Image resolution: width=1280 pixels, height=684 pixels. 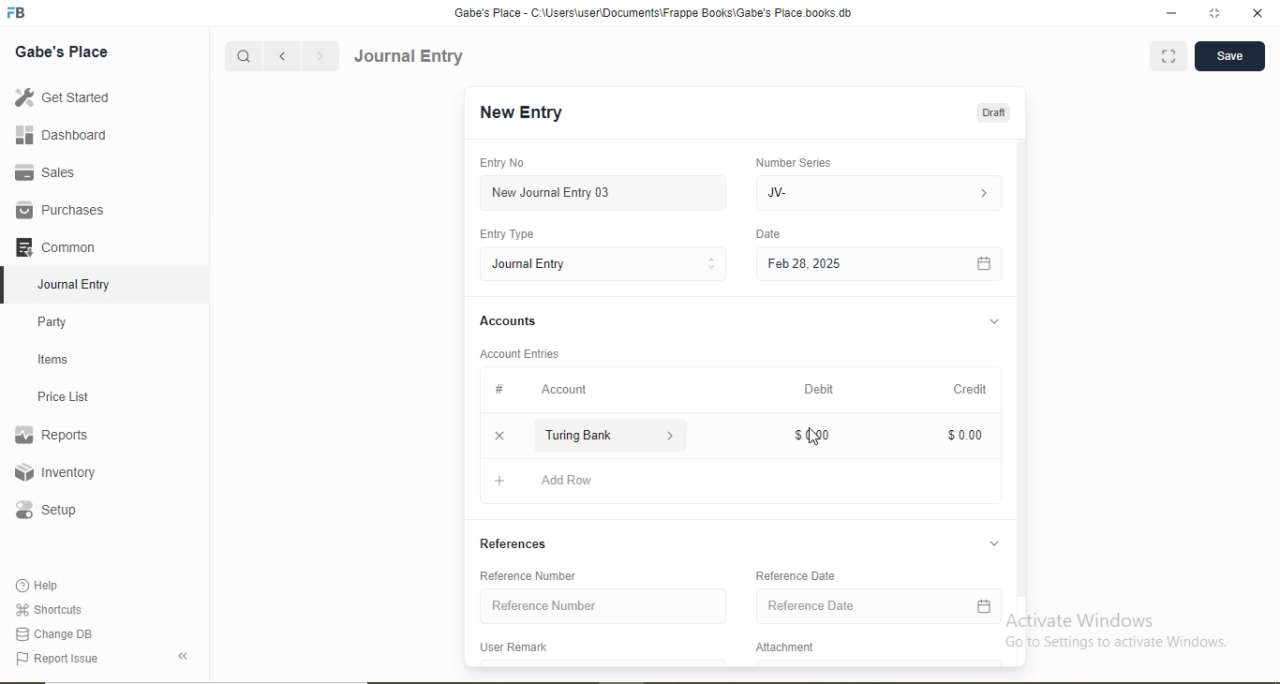 What do you see at coordinates (282, 57) in the screenshot?
I see `Backward` at bounding box center [282, 57].